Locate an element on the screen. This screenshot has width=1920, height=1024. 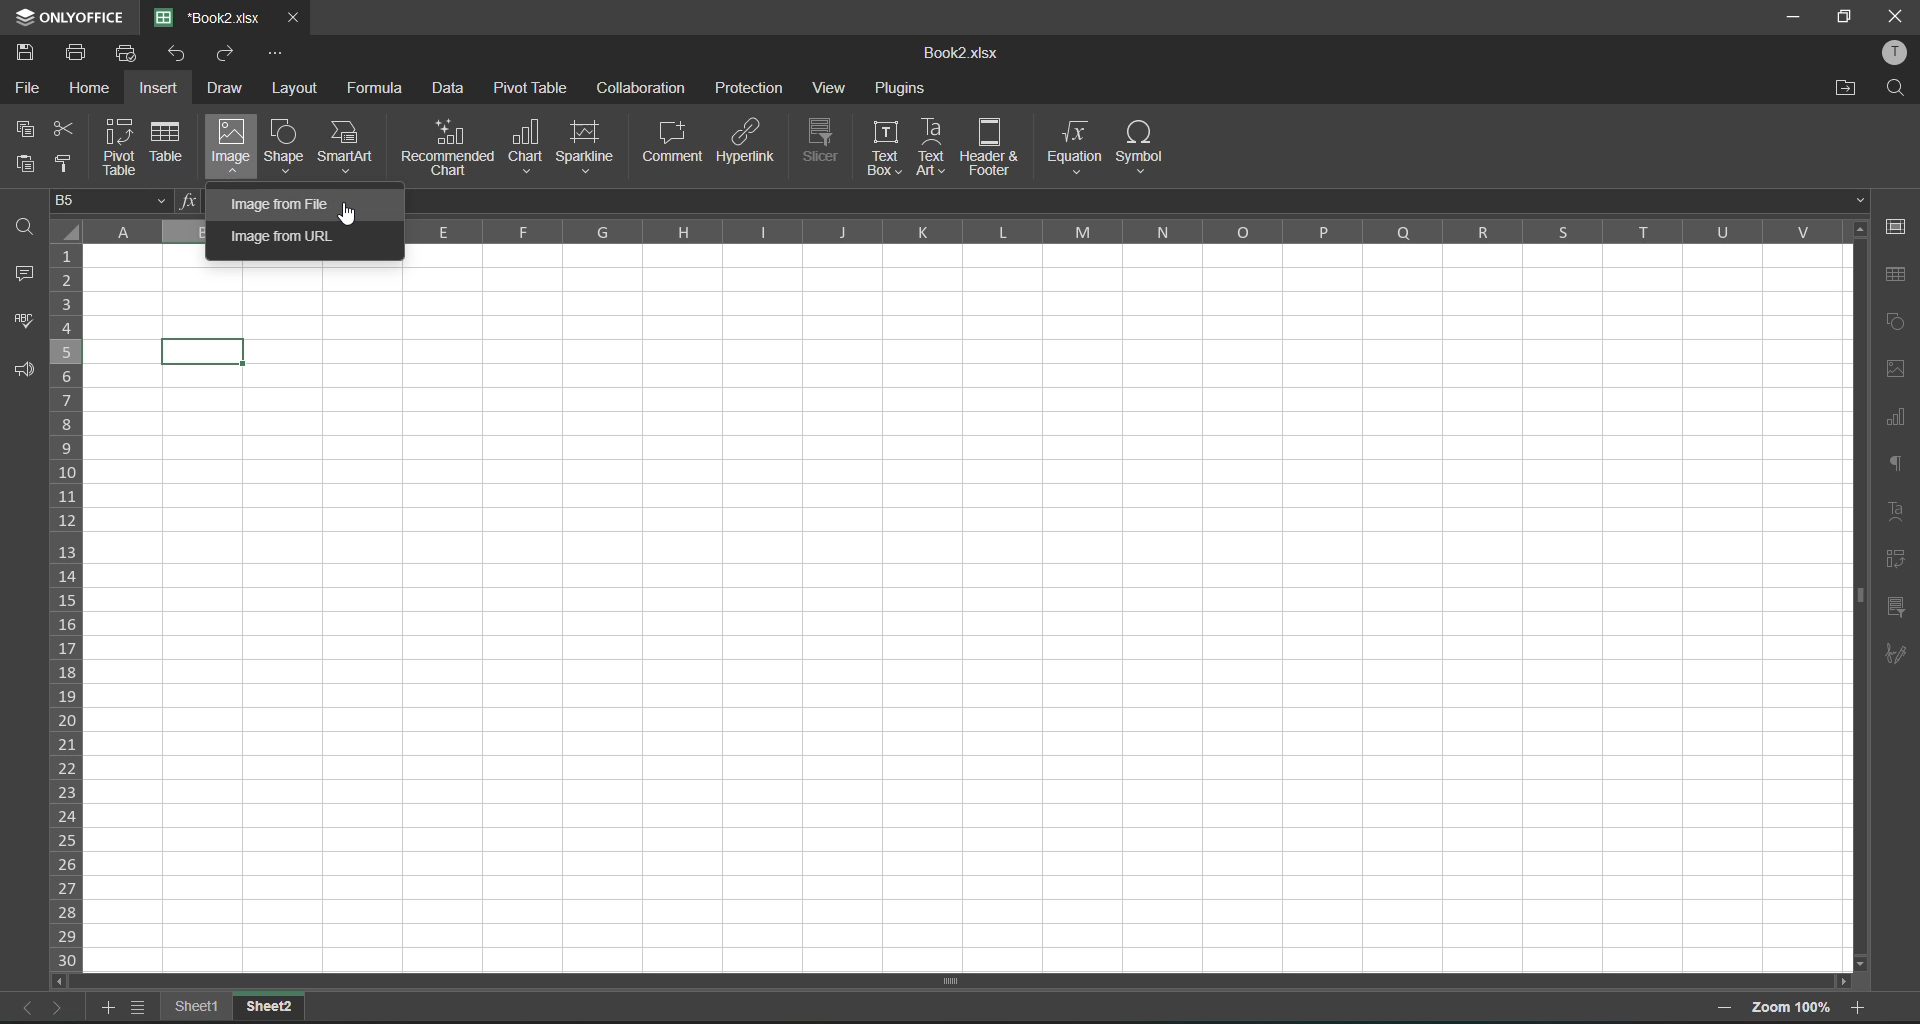
protection is located at coordinates (748, 90).